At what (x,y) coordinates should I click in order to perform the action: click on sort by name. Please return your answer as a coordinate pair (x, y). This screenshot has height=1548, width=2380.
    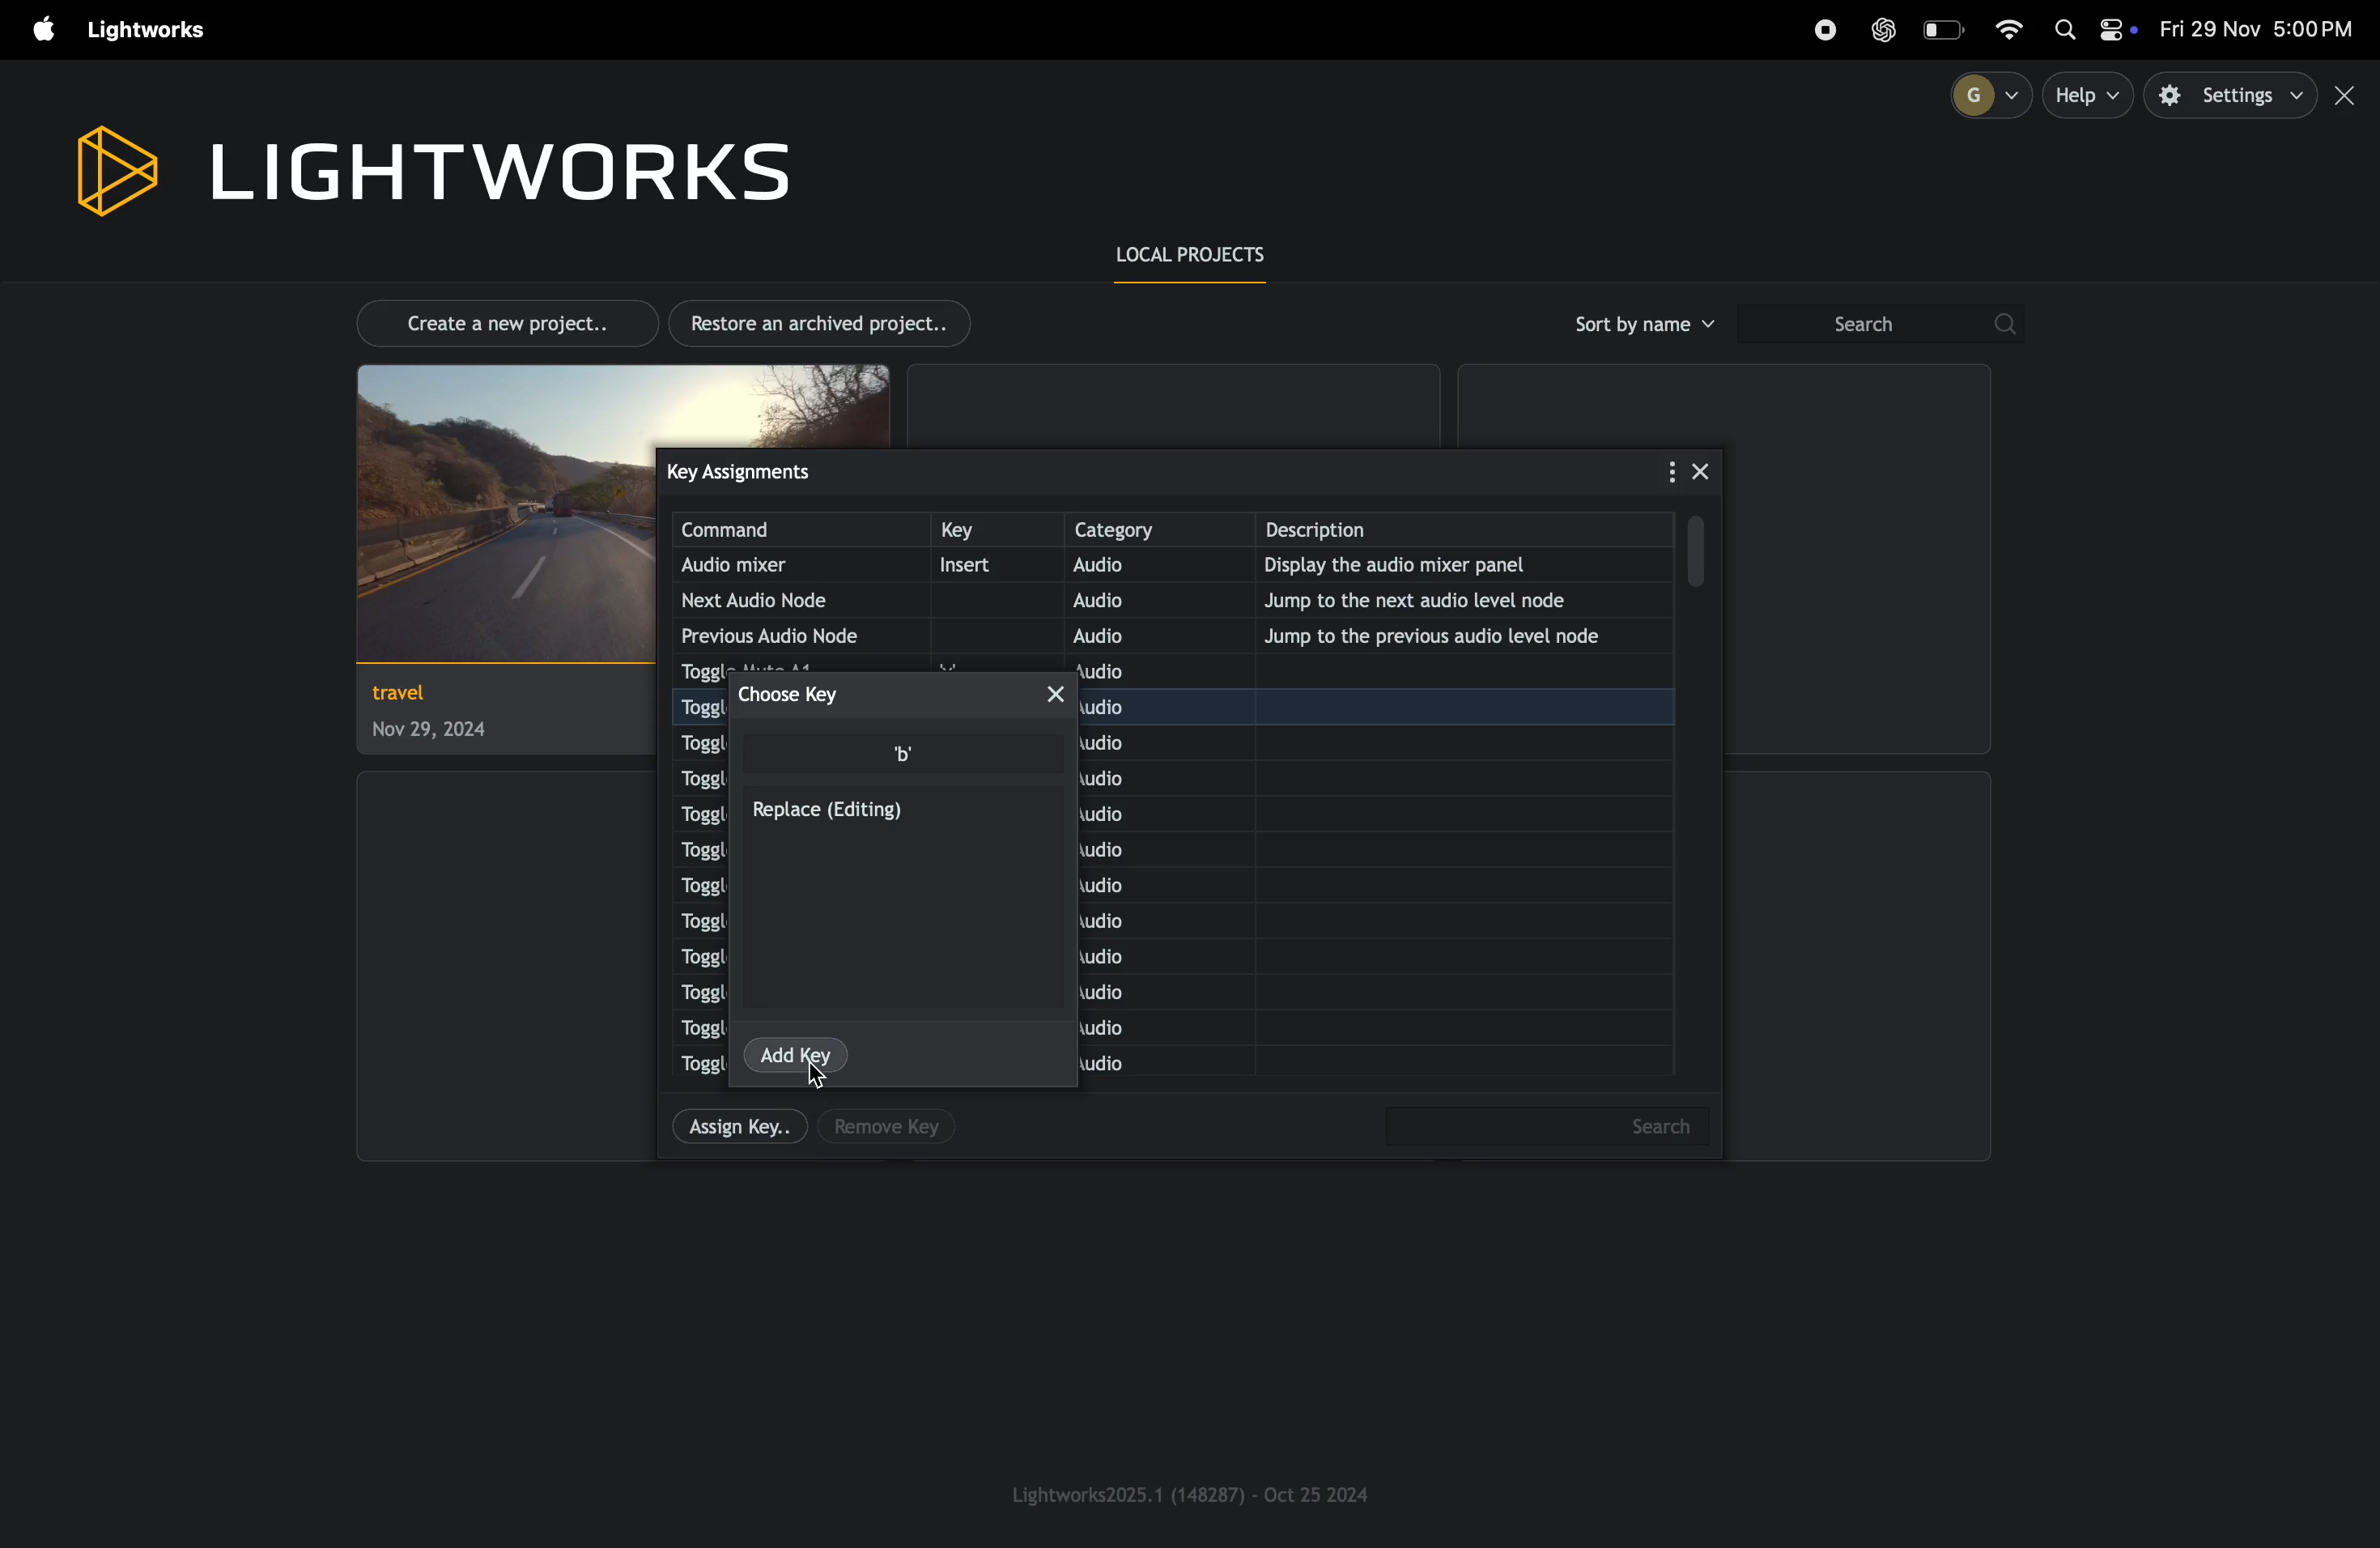
    Looking at the image, I should click on (1641, 324).